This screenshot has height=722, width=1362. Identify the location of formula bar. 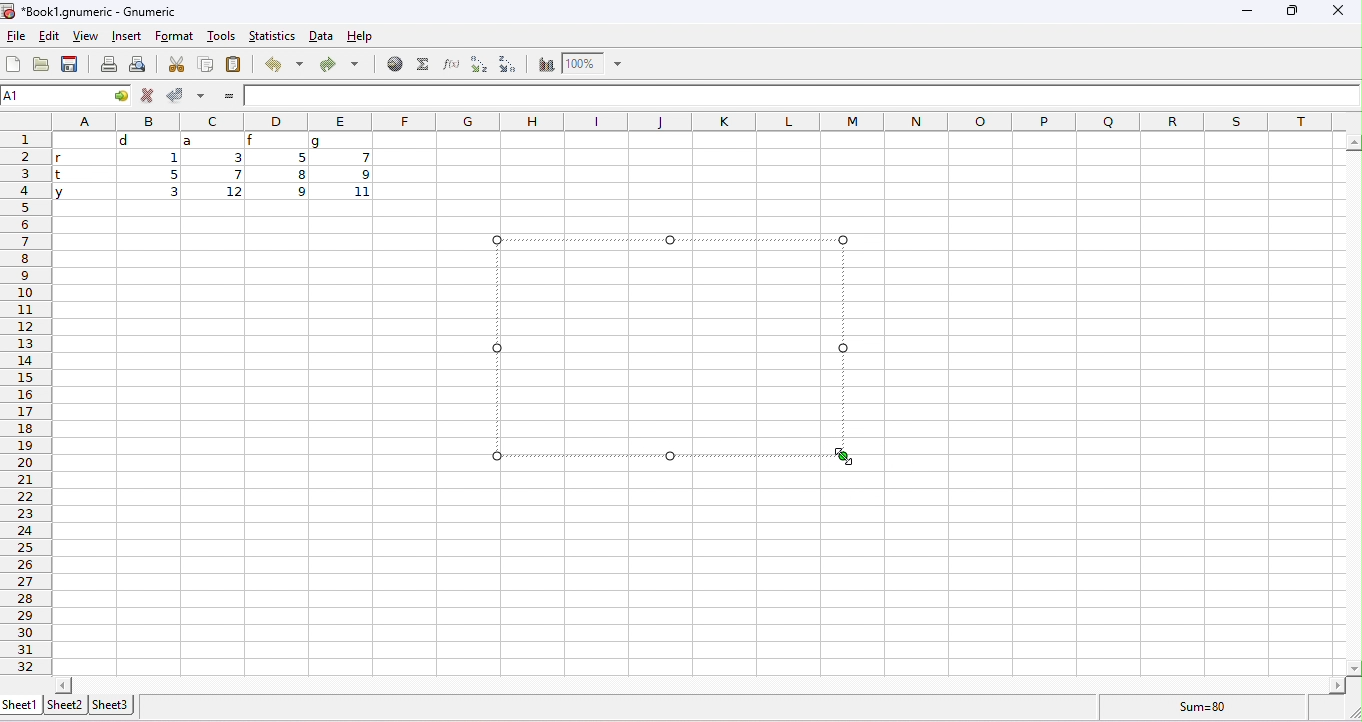
(803, 95).